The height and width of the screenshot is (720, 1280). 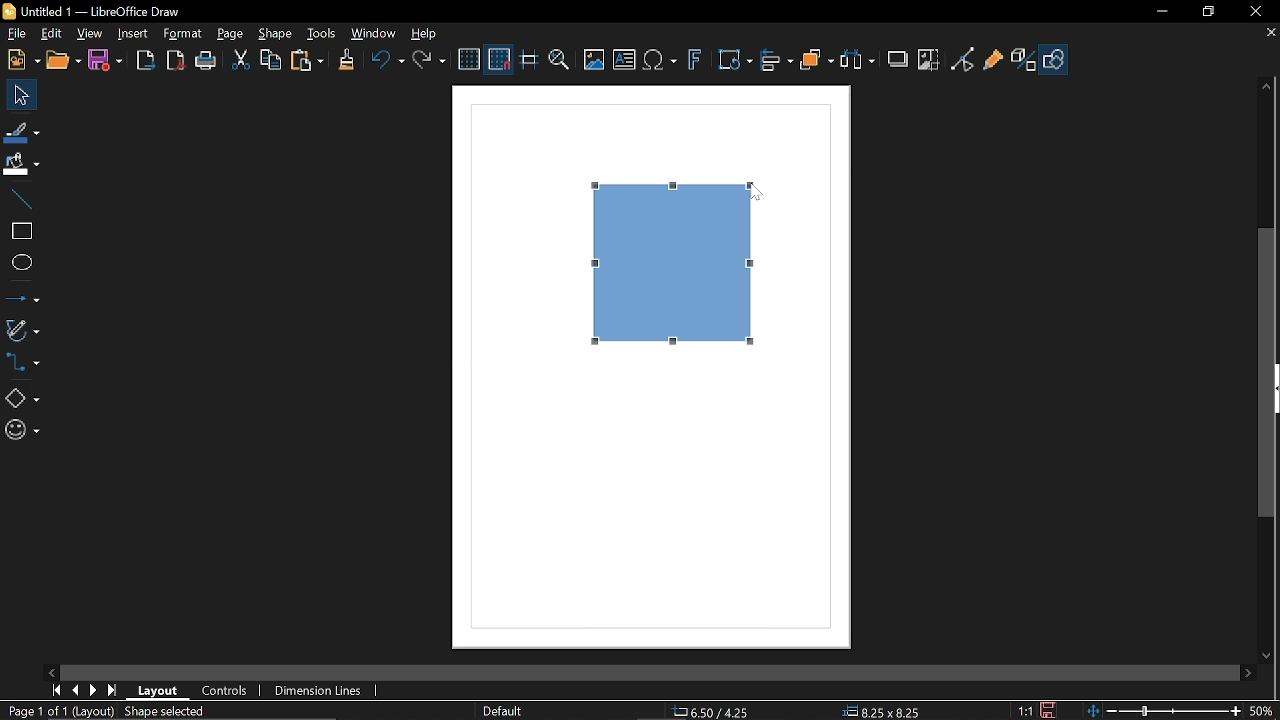 I want to click on Select tool, so click(x=18, y=95).